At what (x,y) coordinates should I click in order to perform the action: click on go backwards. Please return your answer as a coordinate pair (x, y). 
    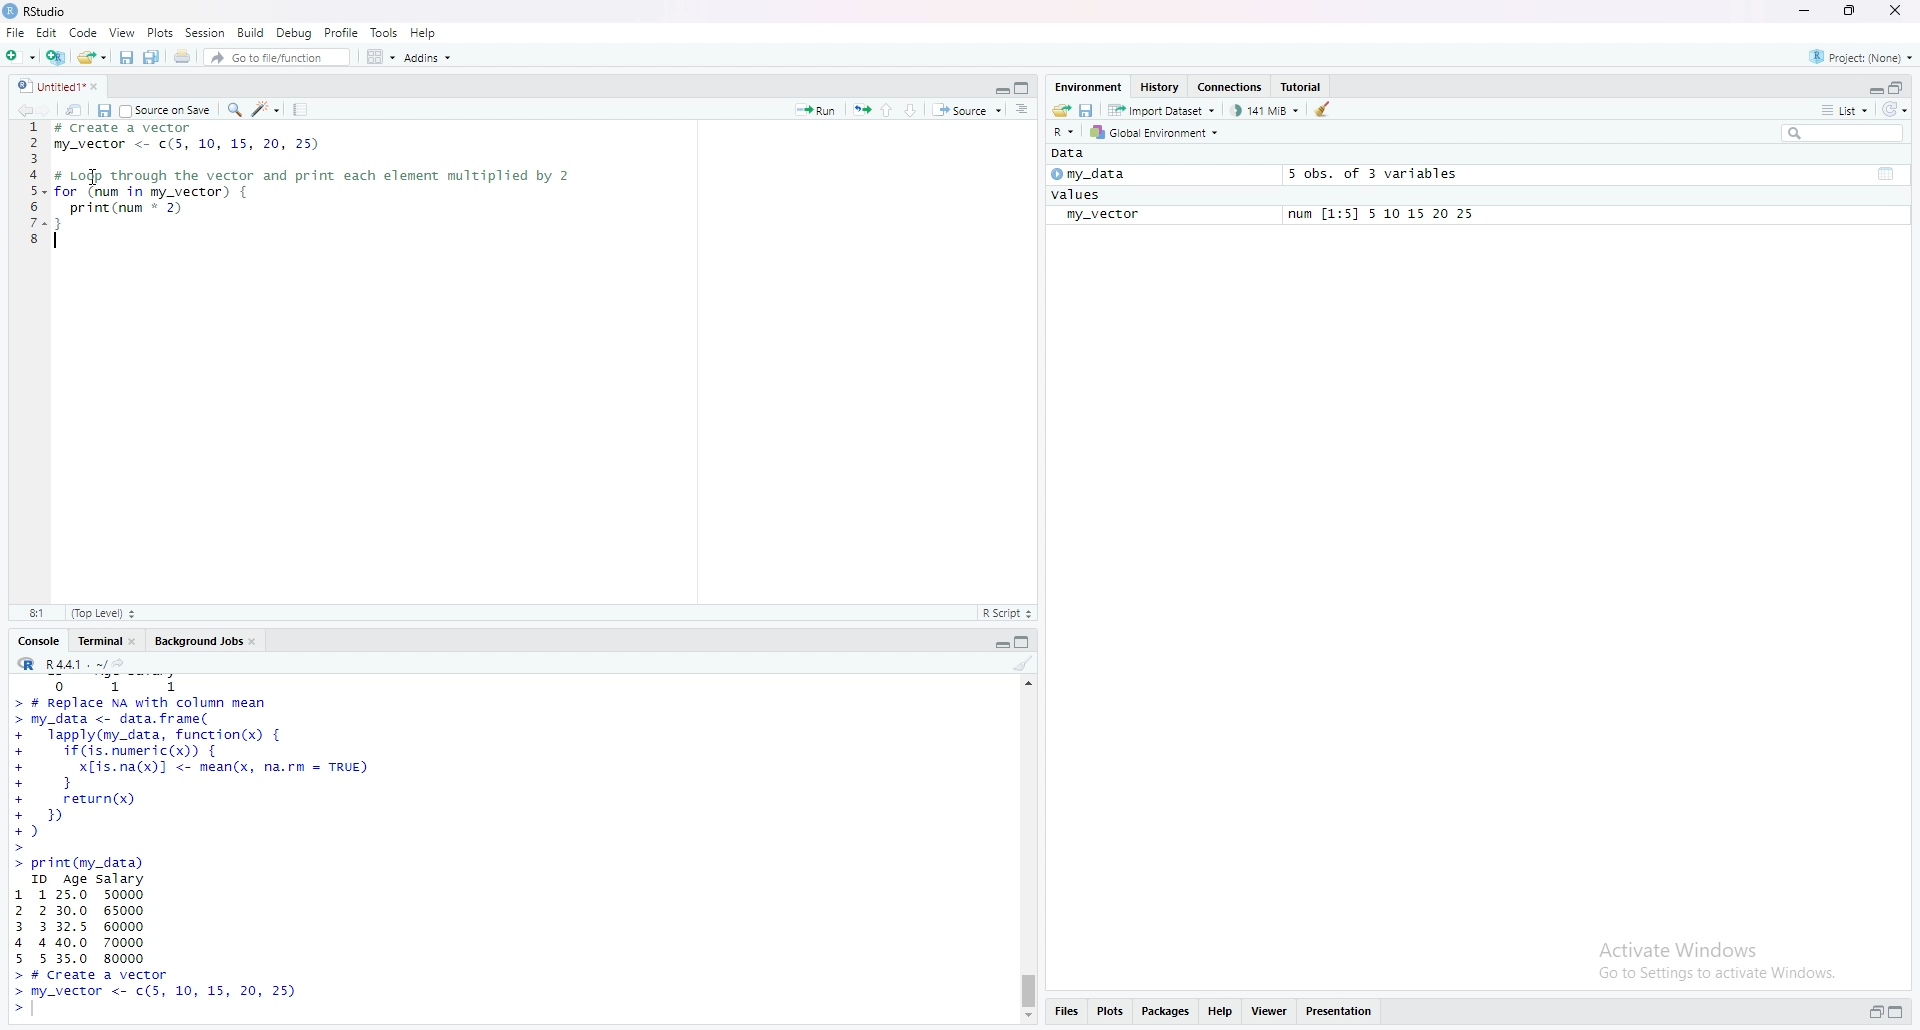
    Looking at the image, I should click on (22, 111).